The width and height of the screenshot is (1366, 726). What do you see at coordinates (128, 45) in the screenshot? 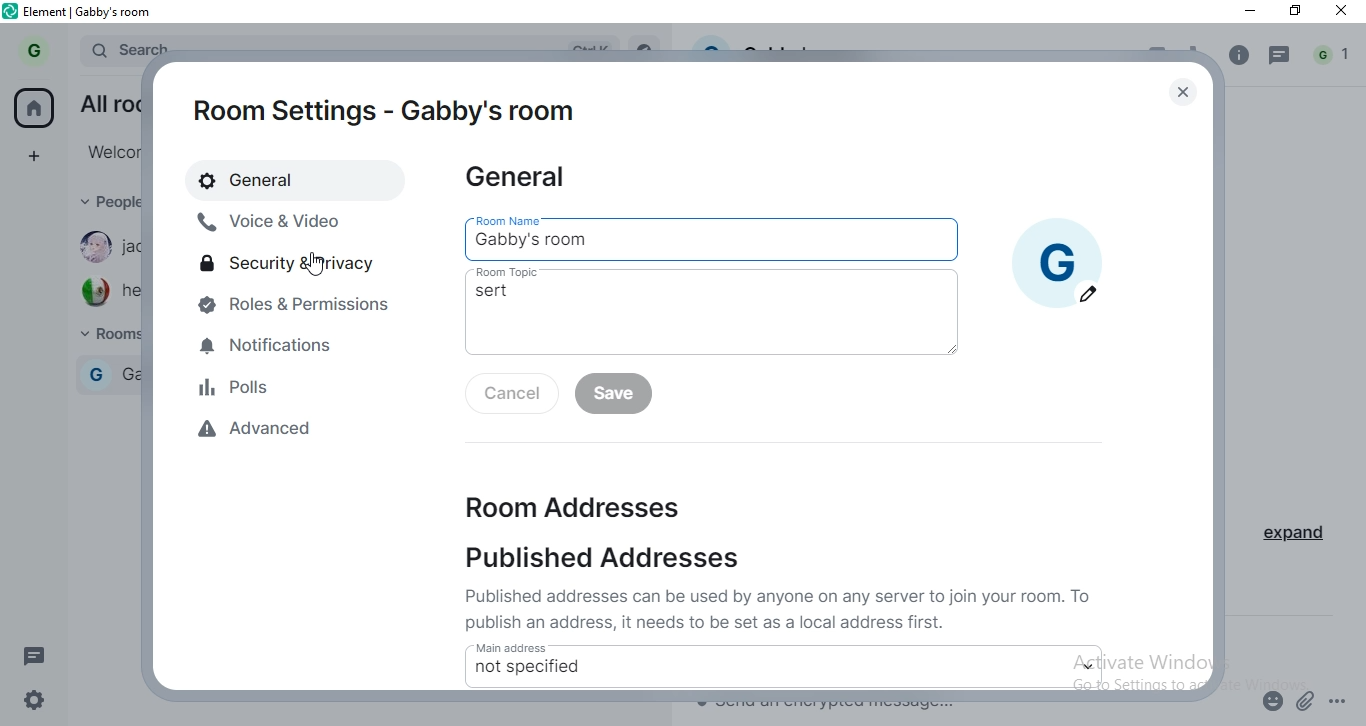
I see `search bar` at bounding box center [128, 45].